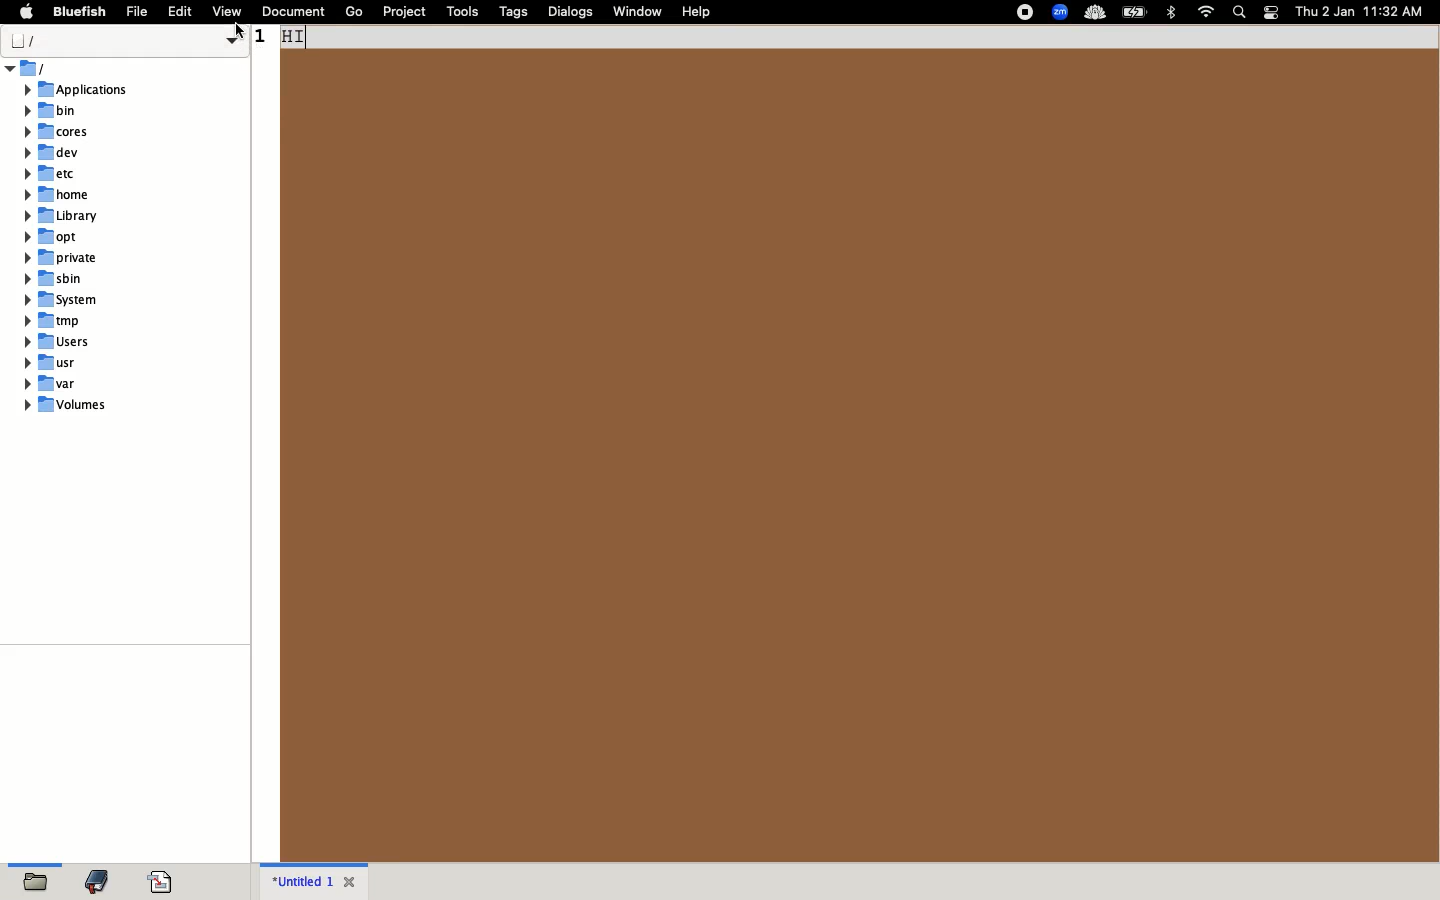 The height and width of the screenshot is (900, 1440). I want to click on tags, so click(515, 13).